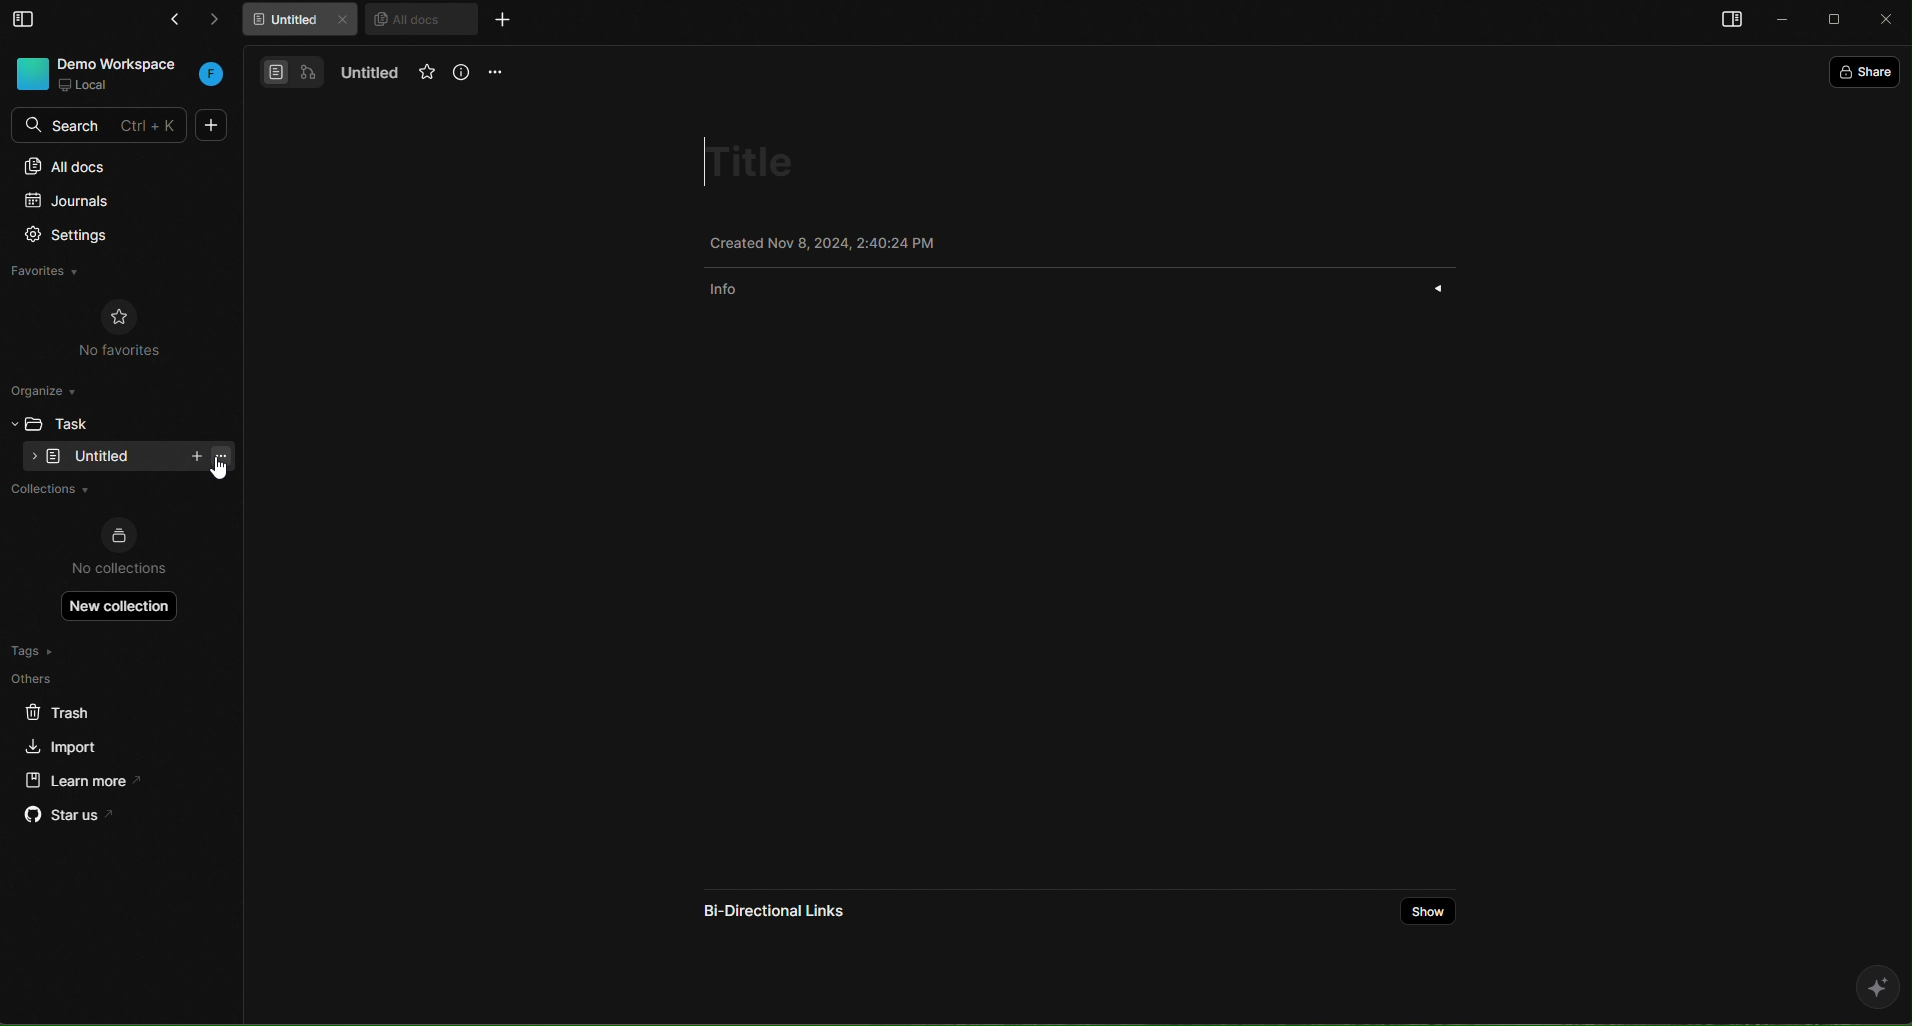 The height and width of the screenshot is (1026, 1912). I want to click on new tab, so click(501, 19).